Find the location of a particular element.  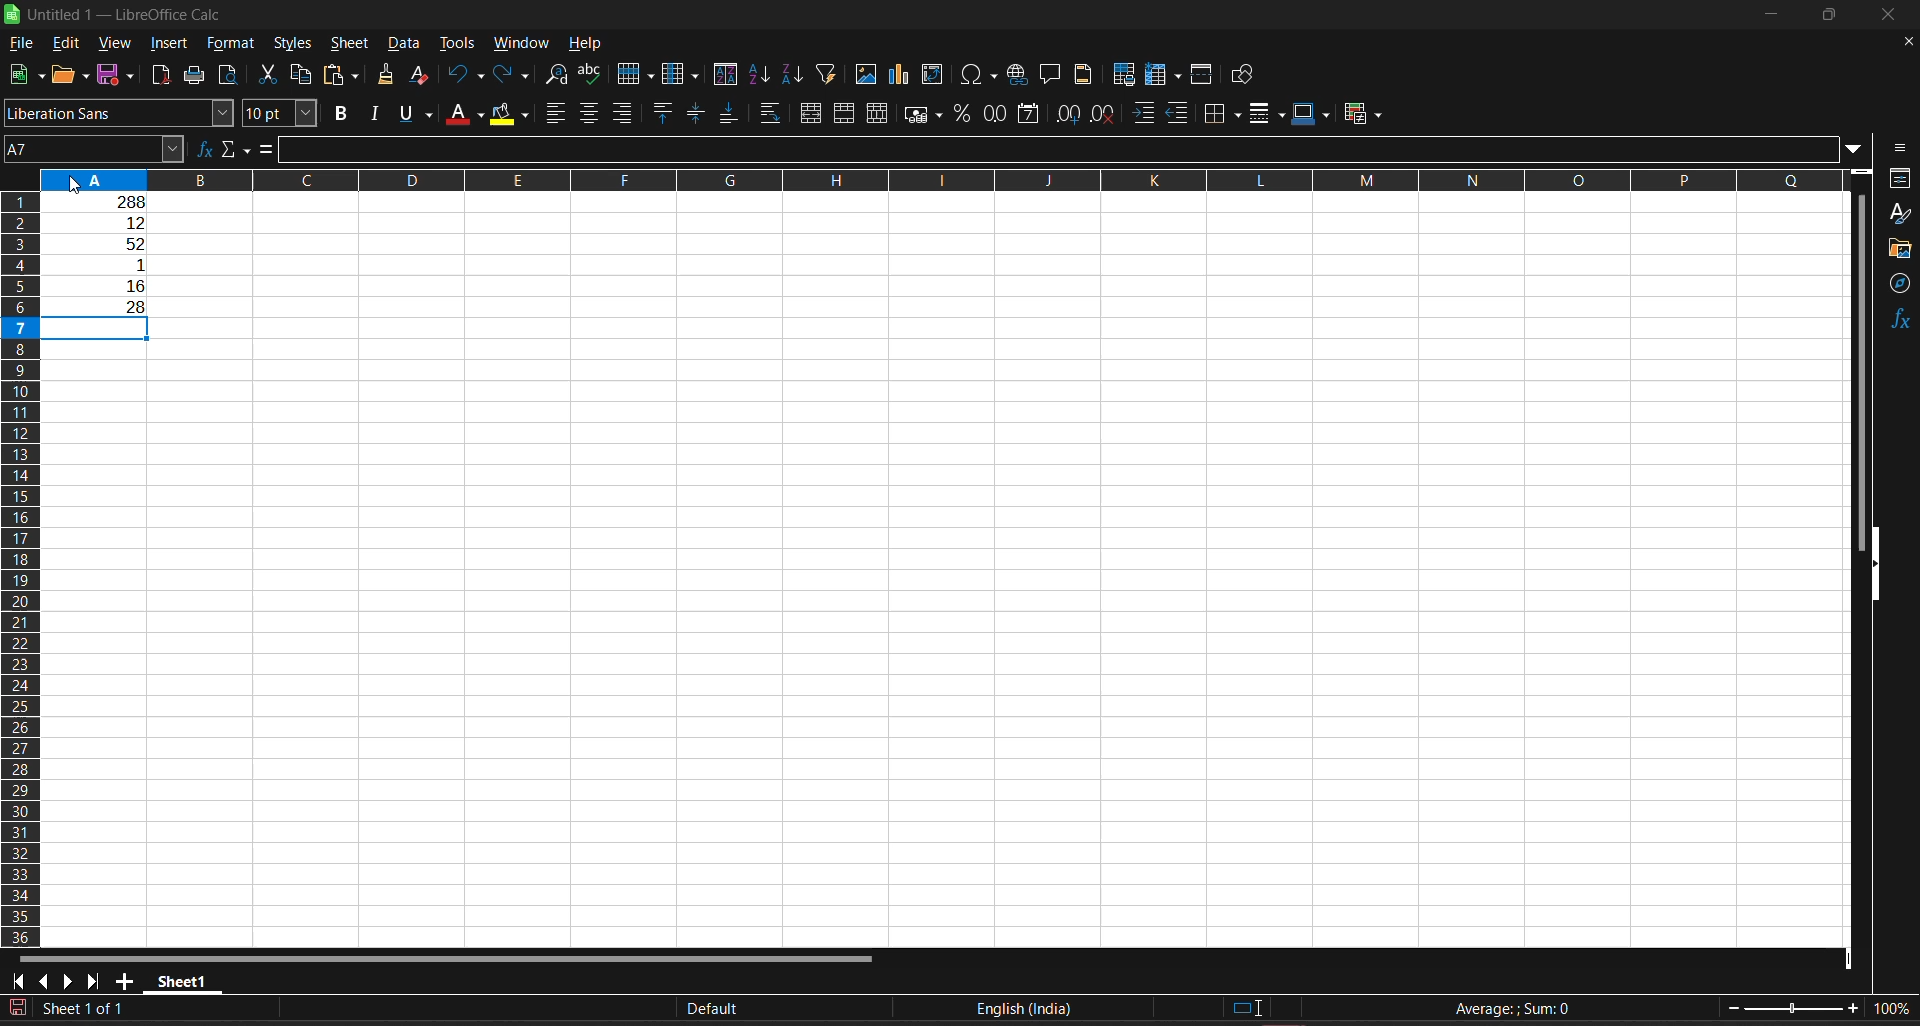

border color is located at coordinates (1313, 113).